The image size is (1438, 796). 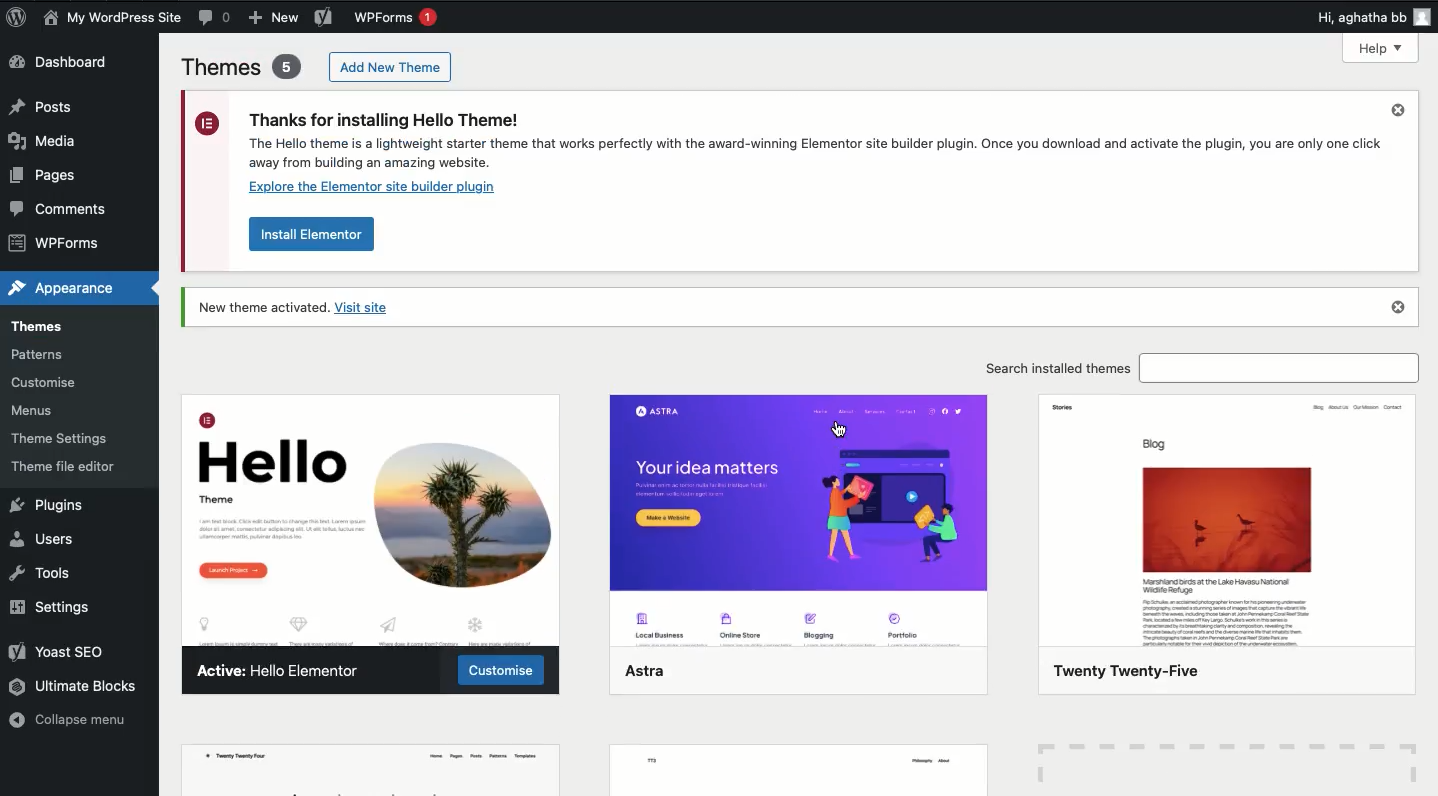 What do you see at coordinates (37, 327) in the screenshot?
I see `Themes` at bounding box center [37, 327].